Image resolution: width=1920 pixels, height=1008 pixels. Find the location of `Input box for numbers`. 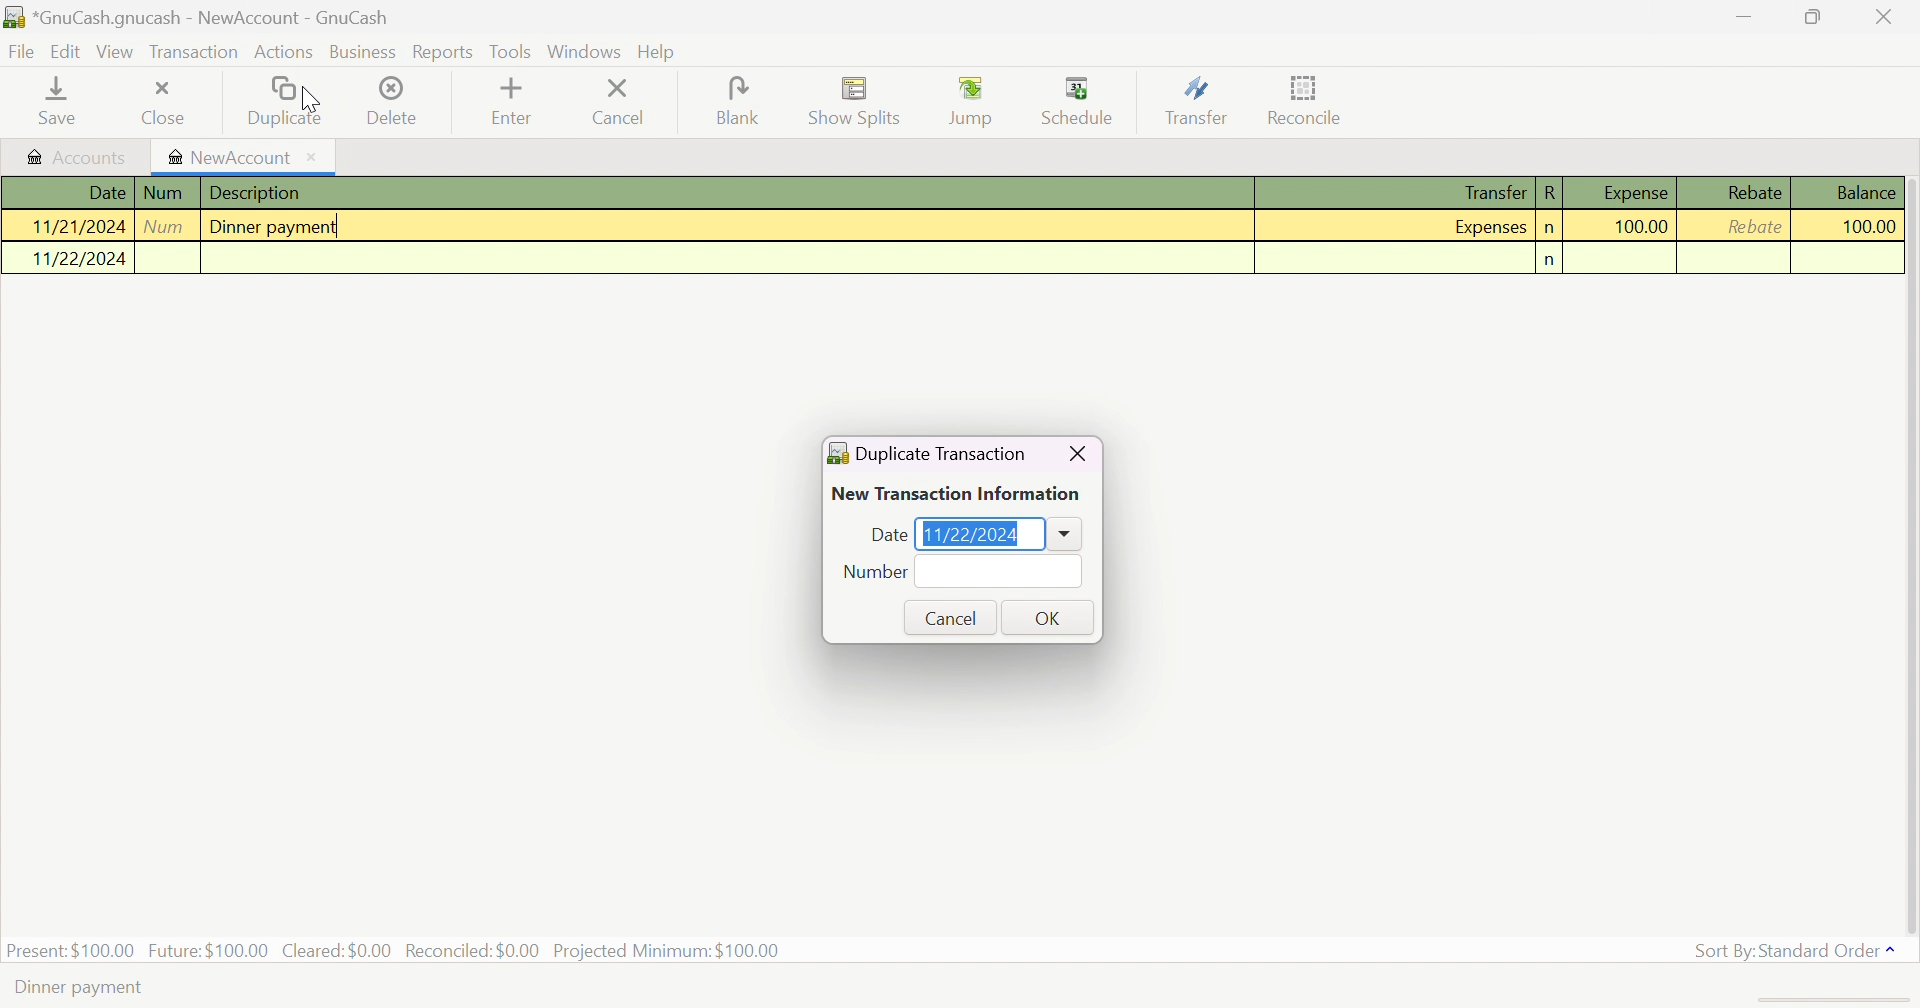

Input box for numbers is located at coordinates (999, 571).